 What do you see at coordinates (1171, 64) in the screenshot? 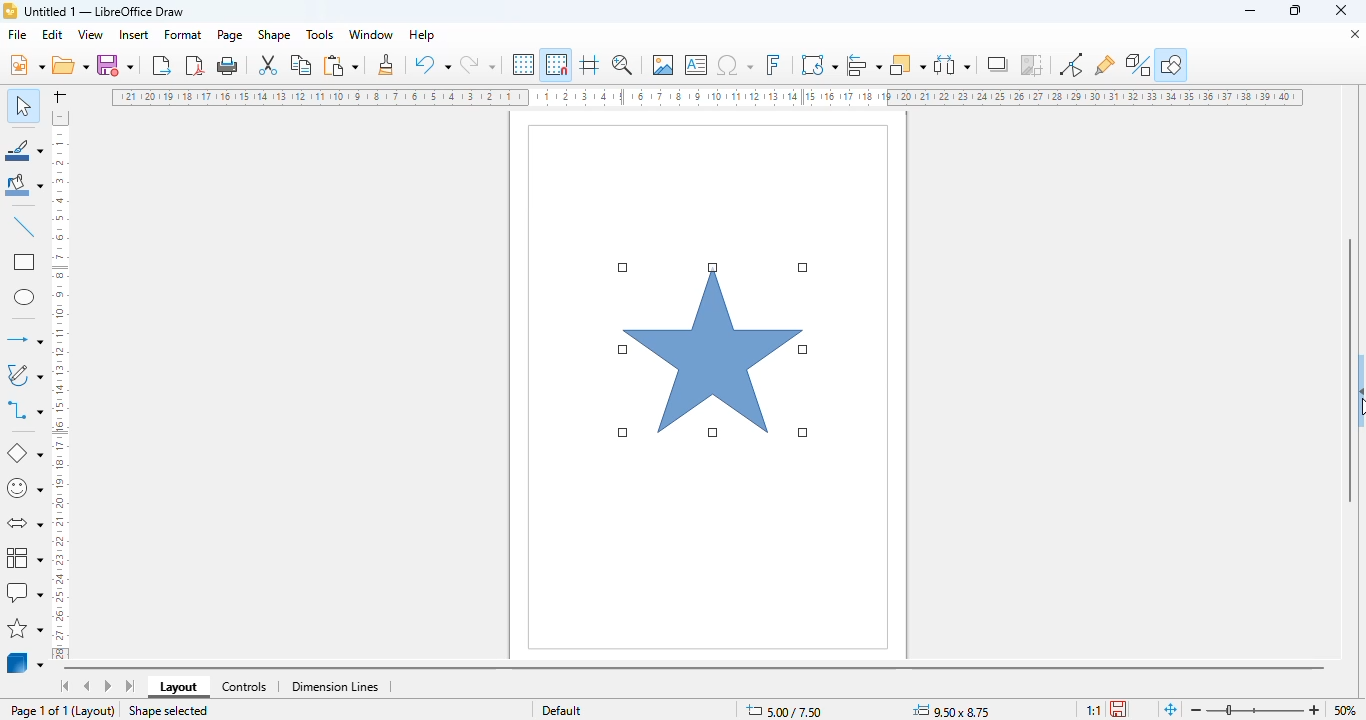
I see `show draw functions` at bounding box center [1171, 64].